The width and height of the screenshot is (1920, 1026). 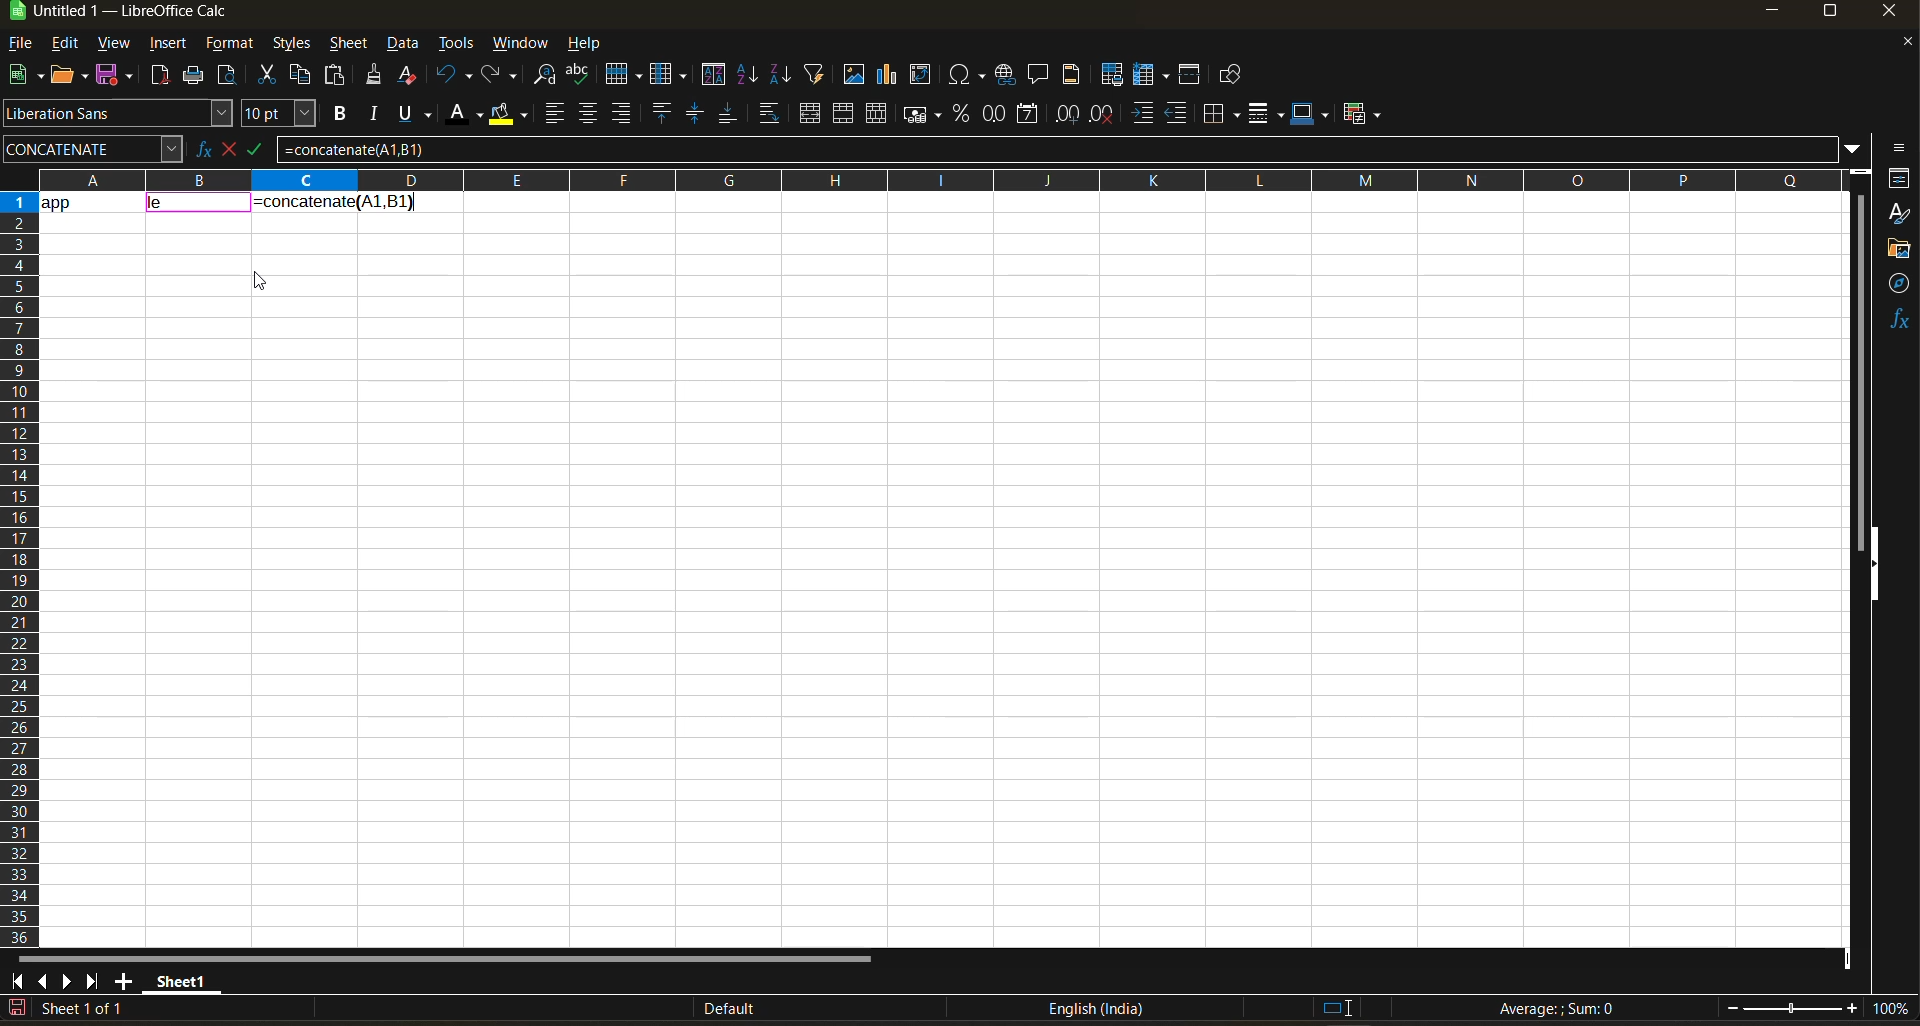 What do you see at coordinates (1896, 148) in the screenshot?
I see `sidebar settings` at bounding box center [1896, 148].